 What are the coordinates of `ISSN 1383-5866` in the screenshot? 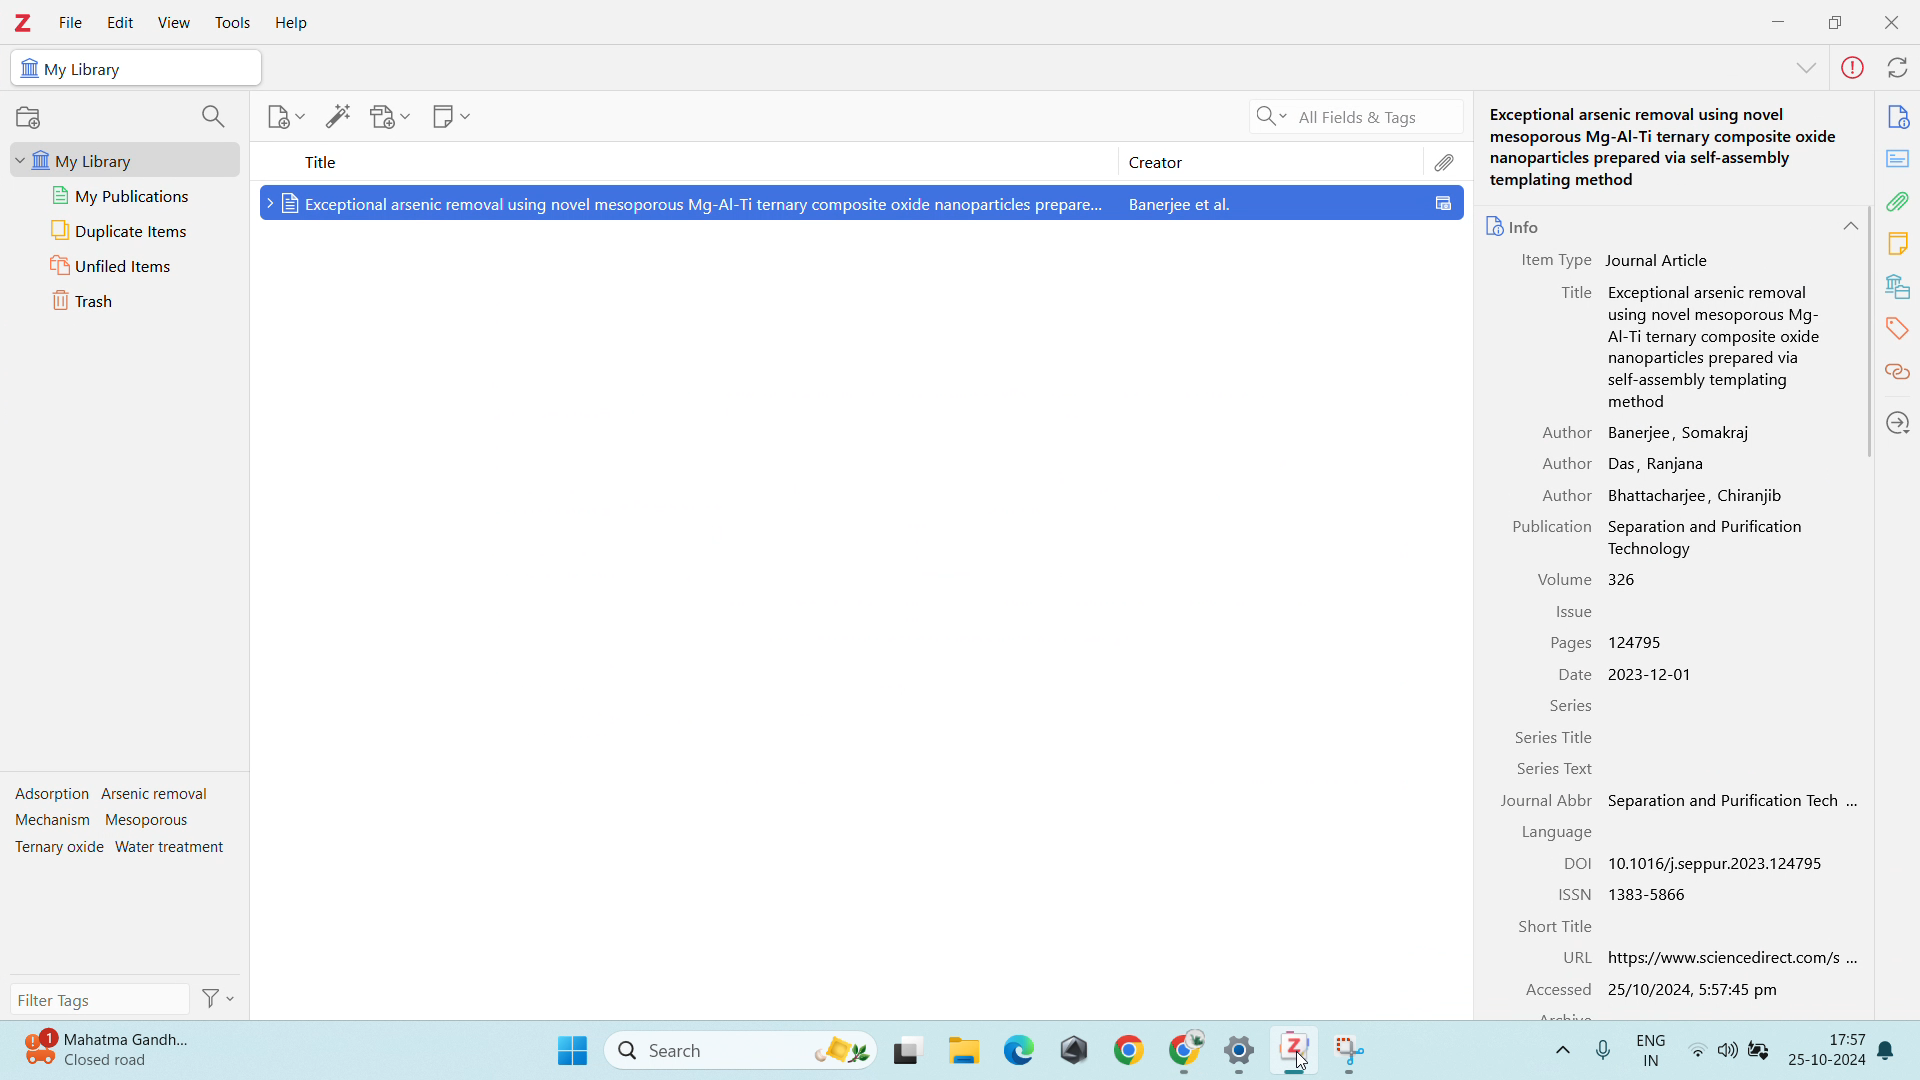 It's located at (1626, 893).